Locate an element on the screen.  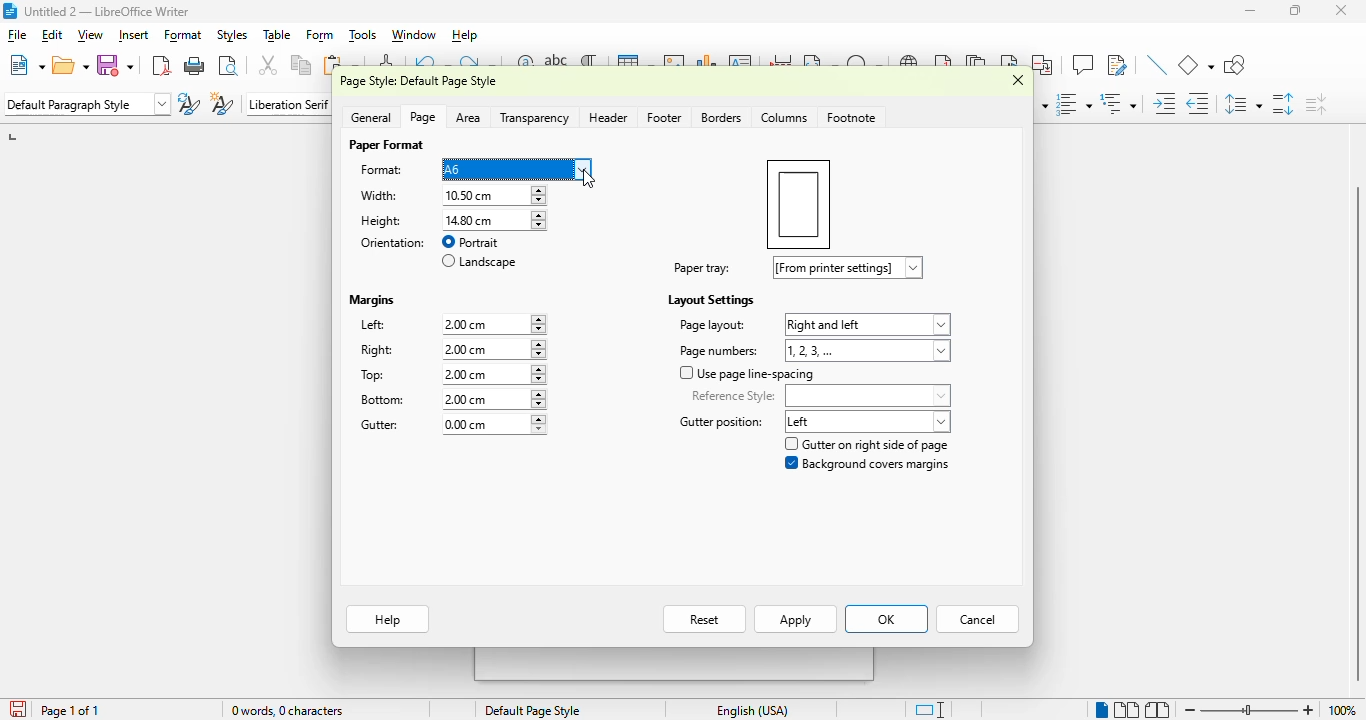
new is located at coordinates (26, 65).